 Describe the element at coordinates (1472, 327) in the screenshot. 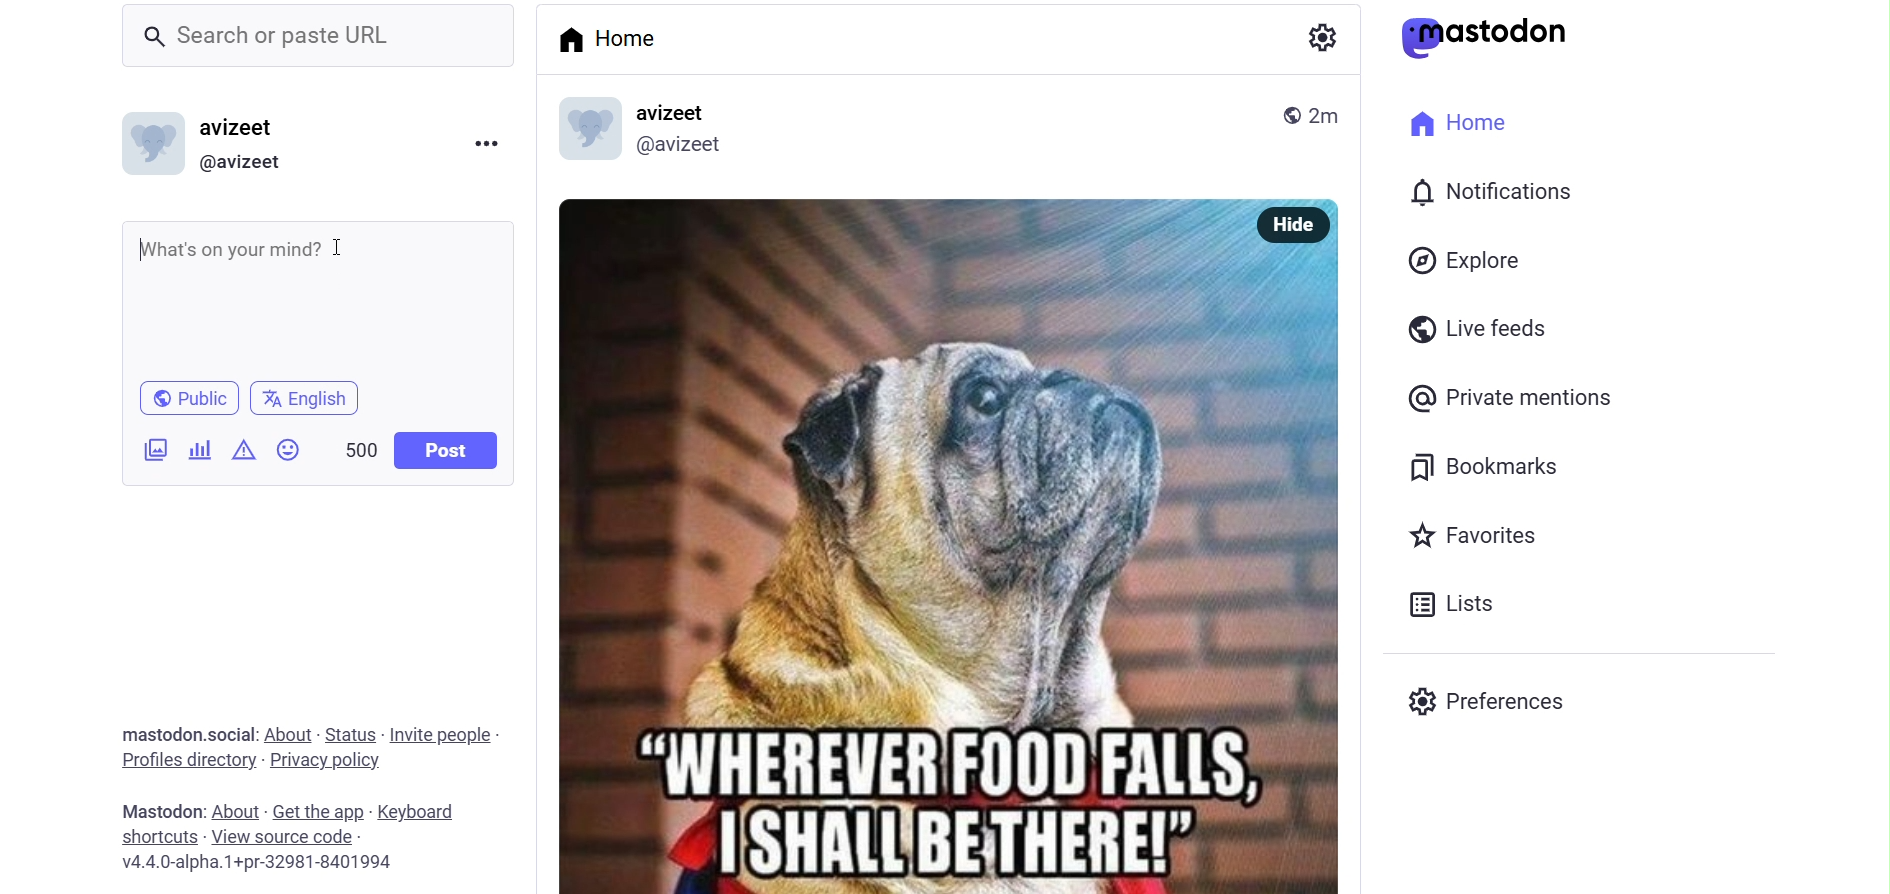

I see `live feed` at that location.